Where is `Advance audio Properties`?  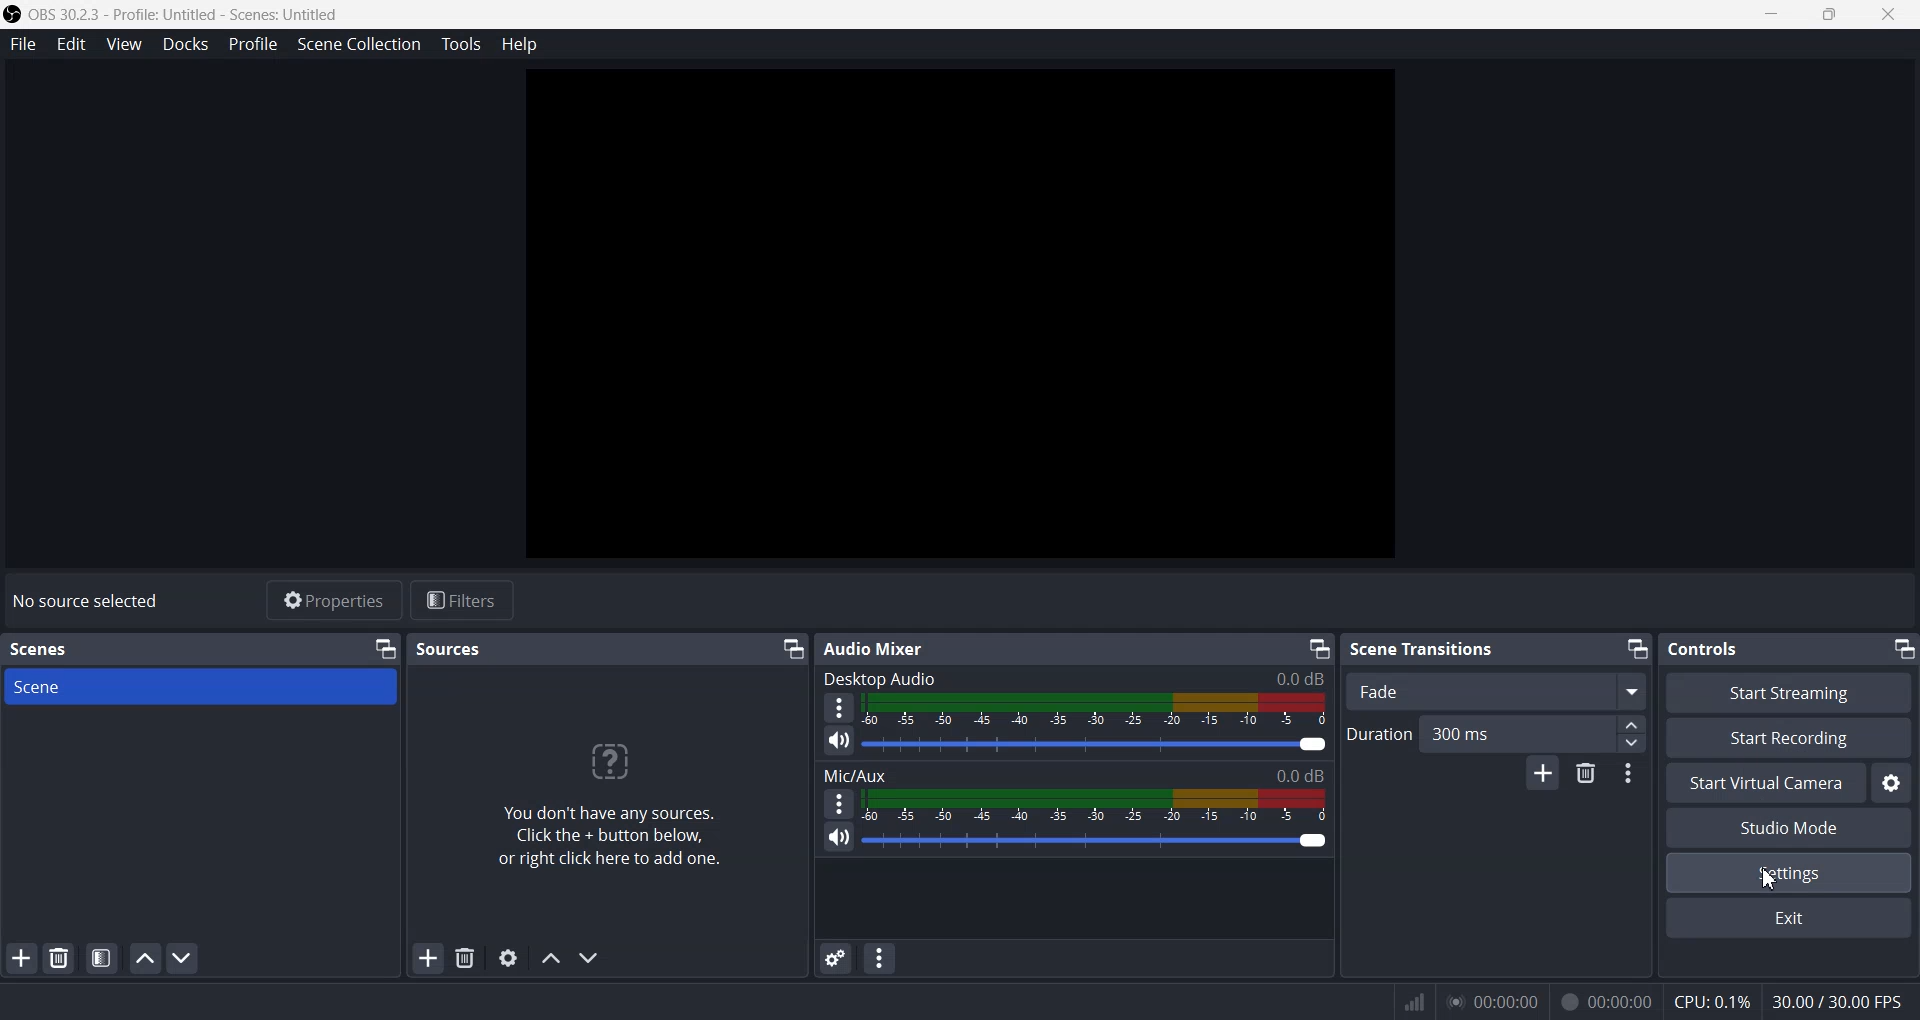
Advance audio Properties is located at coordinates (836, 958).